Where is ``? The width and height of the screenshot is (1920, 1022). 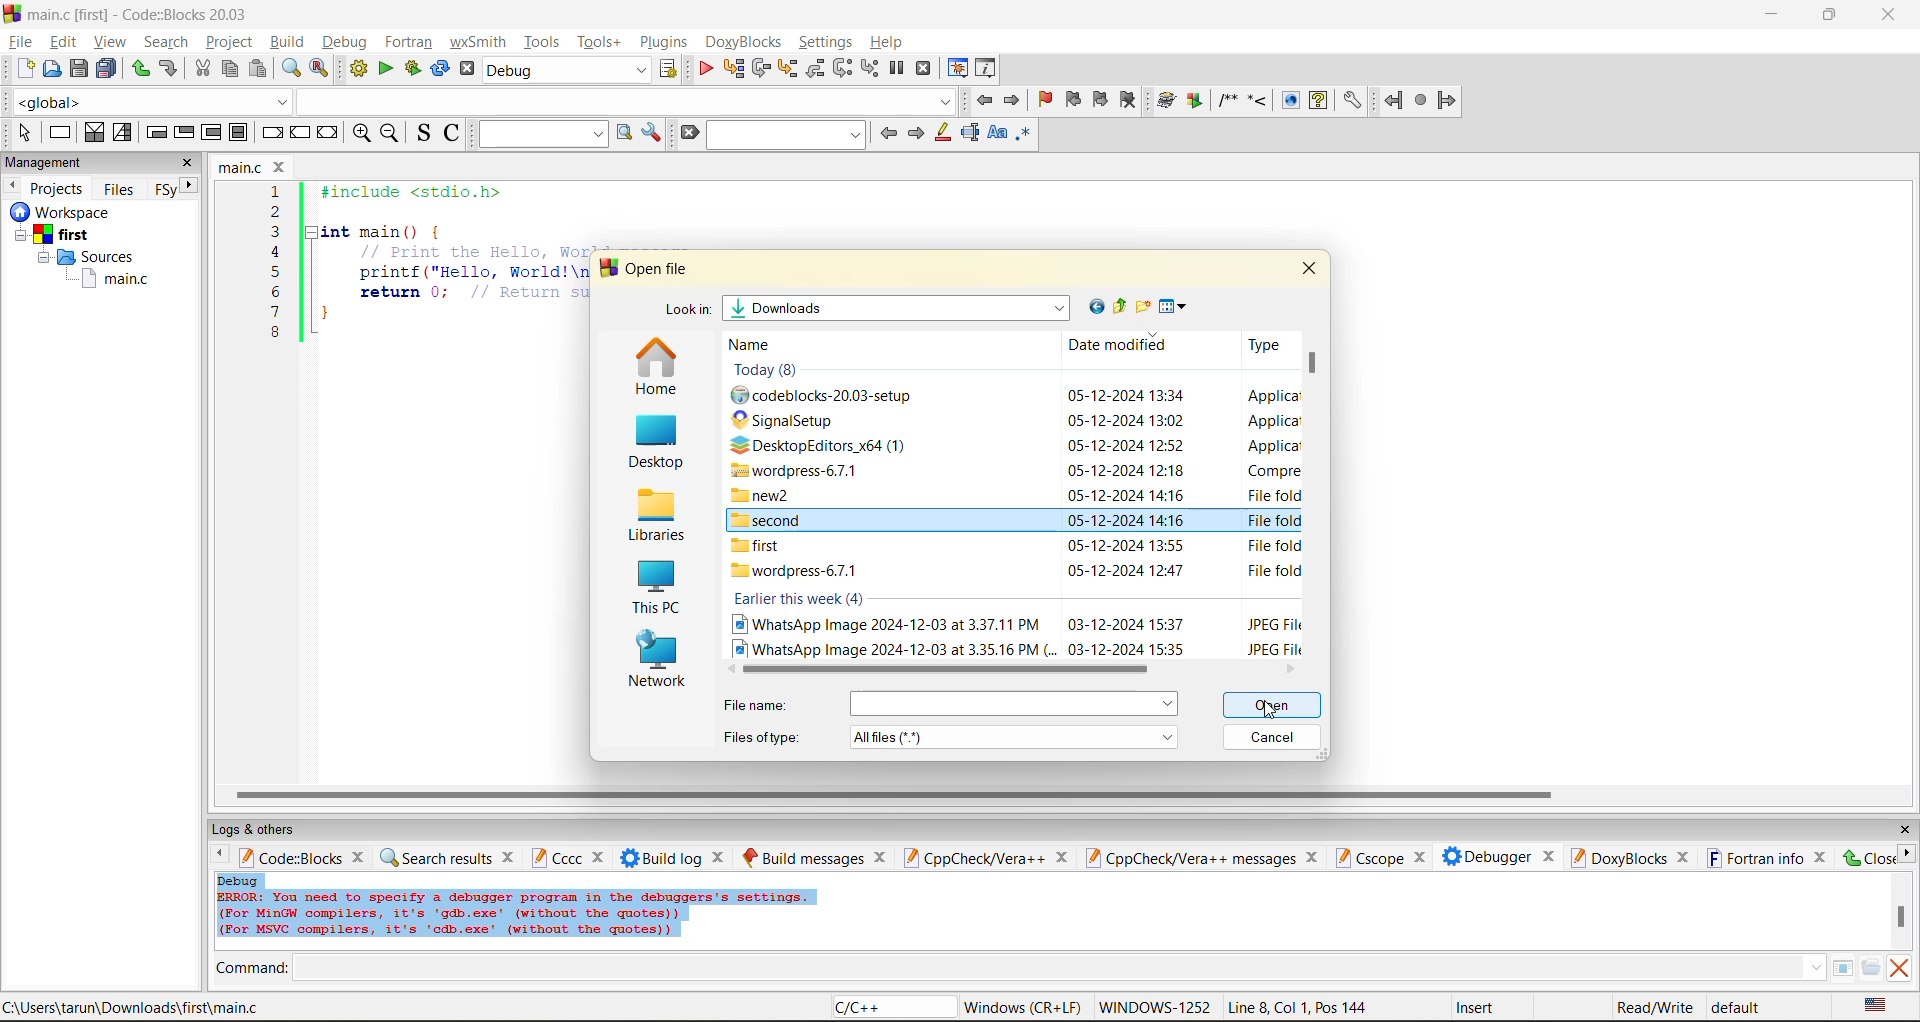  is located at coordinates (56, 212).